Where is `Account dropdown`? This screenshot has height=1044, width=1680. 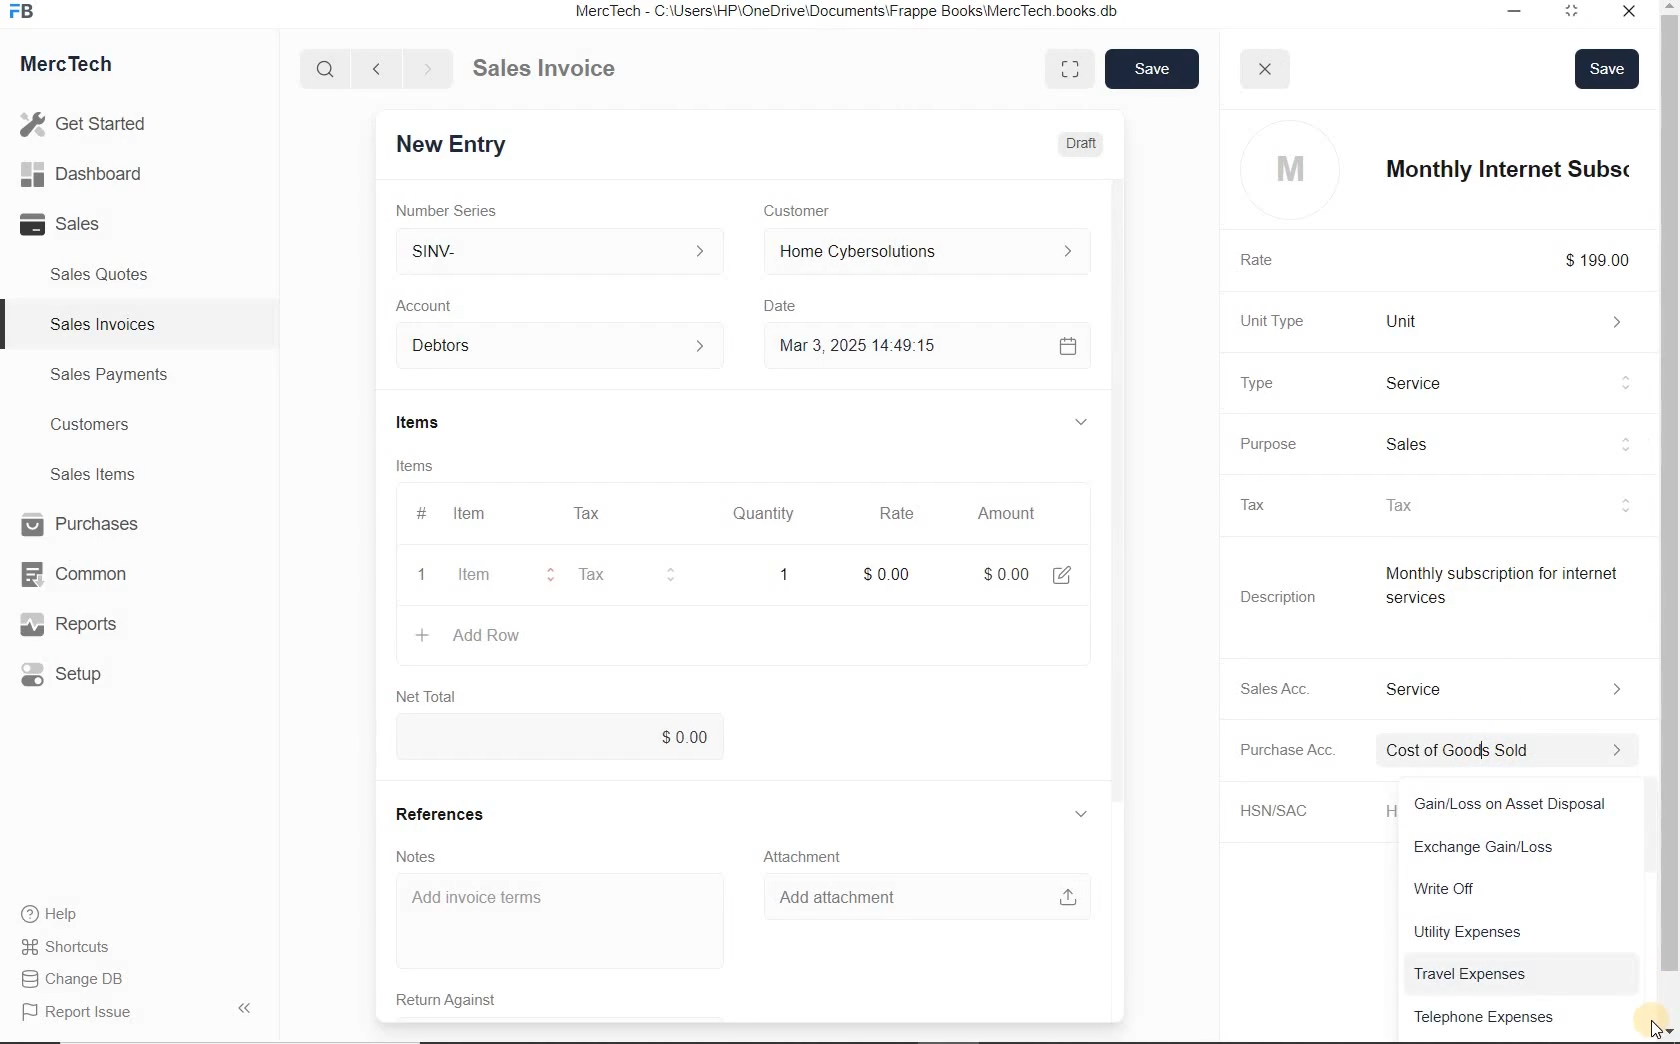
Account dropdown is located at coordinates (570, 347).